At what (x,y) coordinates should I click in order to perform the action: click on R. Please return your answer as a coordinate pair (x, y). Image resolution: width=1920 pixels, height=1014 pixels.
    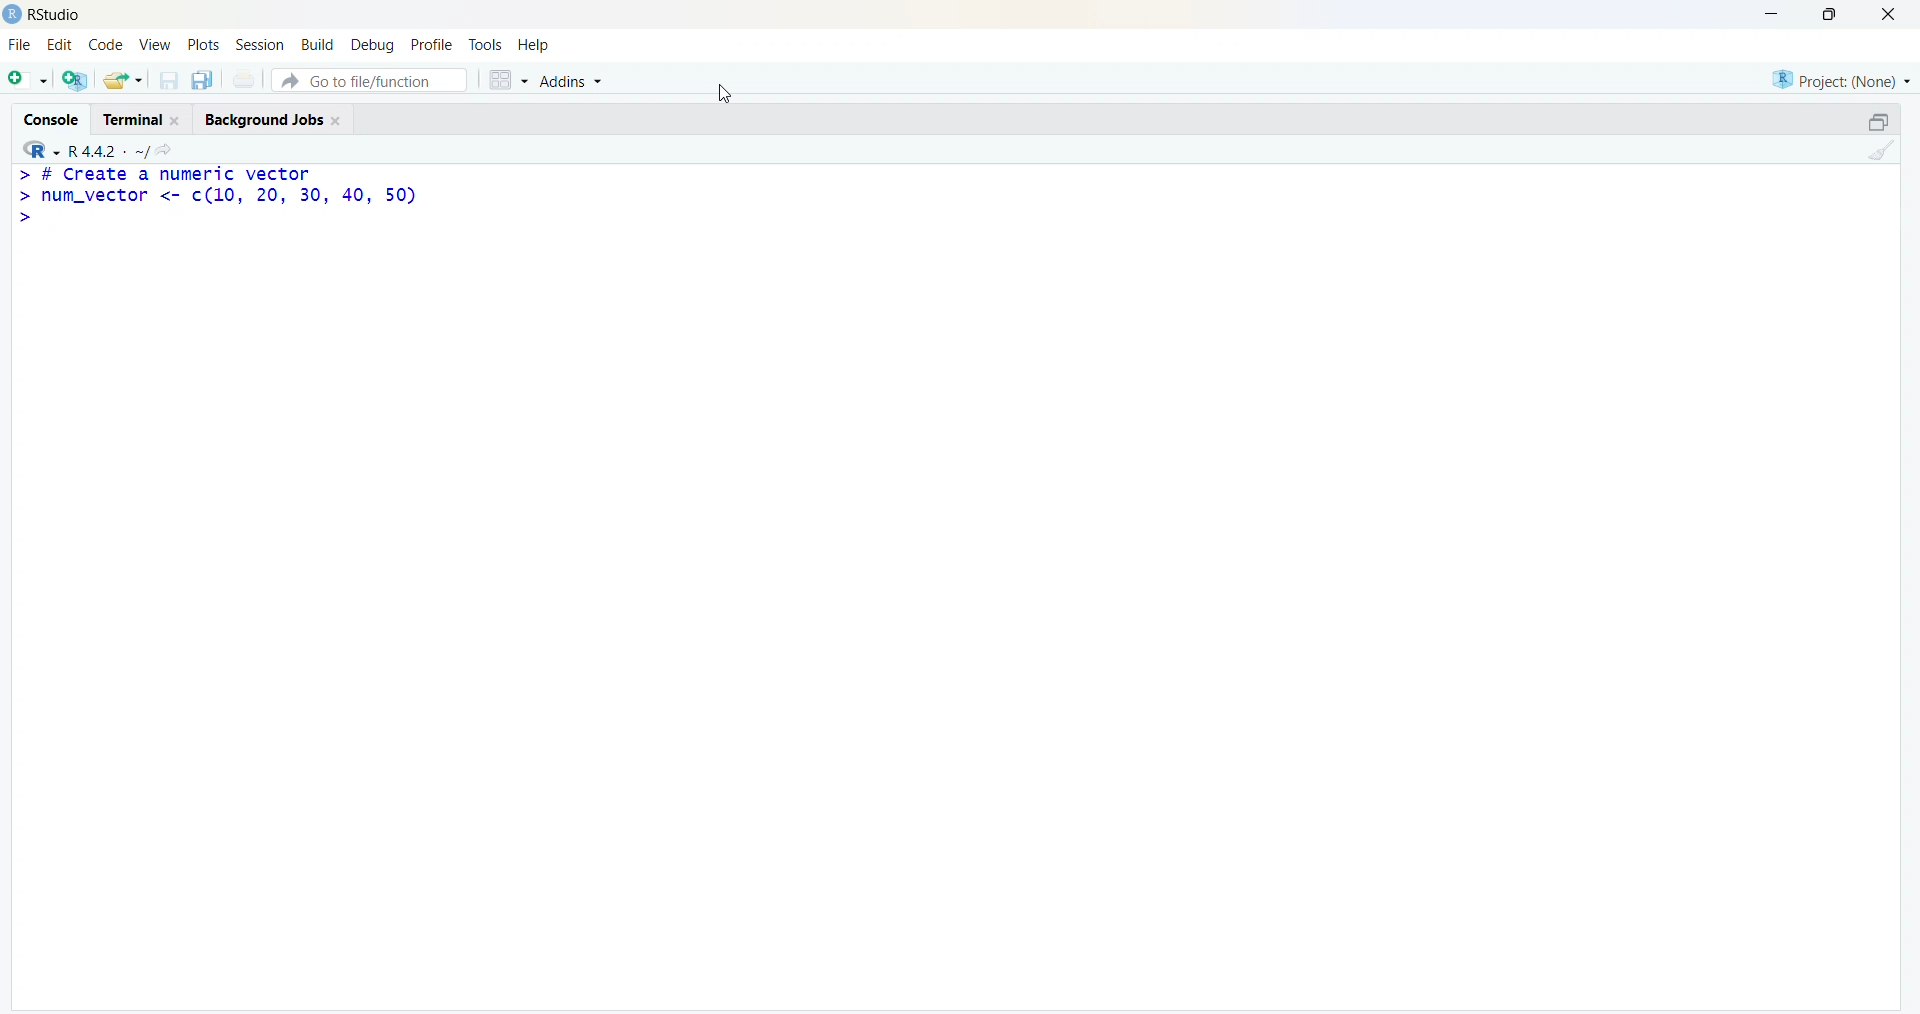
    Looking at the image, I should click on (39, 150).